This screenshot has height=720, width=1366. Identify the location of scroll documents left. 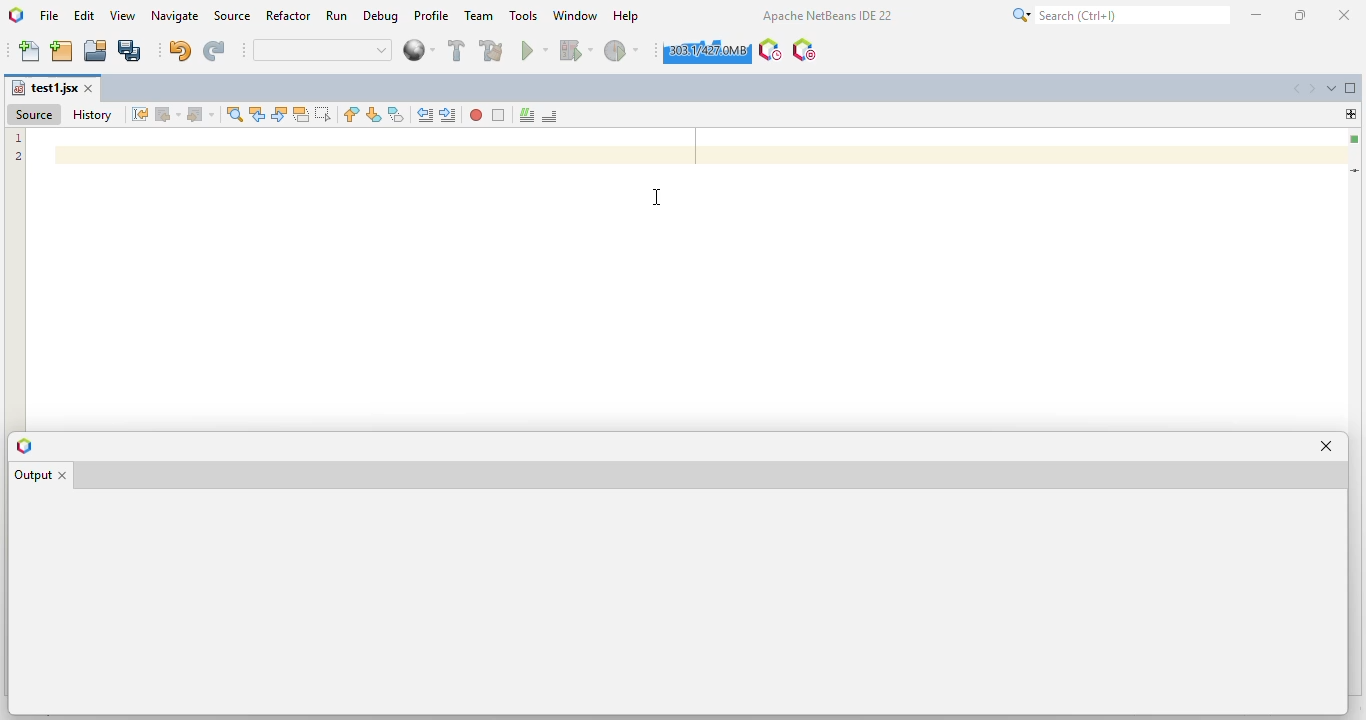
(1298, 89).